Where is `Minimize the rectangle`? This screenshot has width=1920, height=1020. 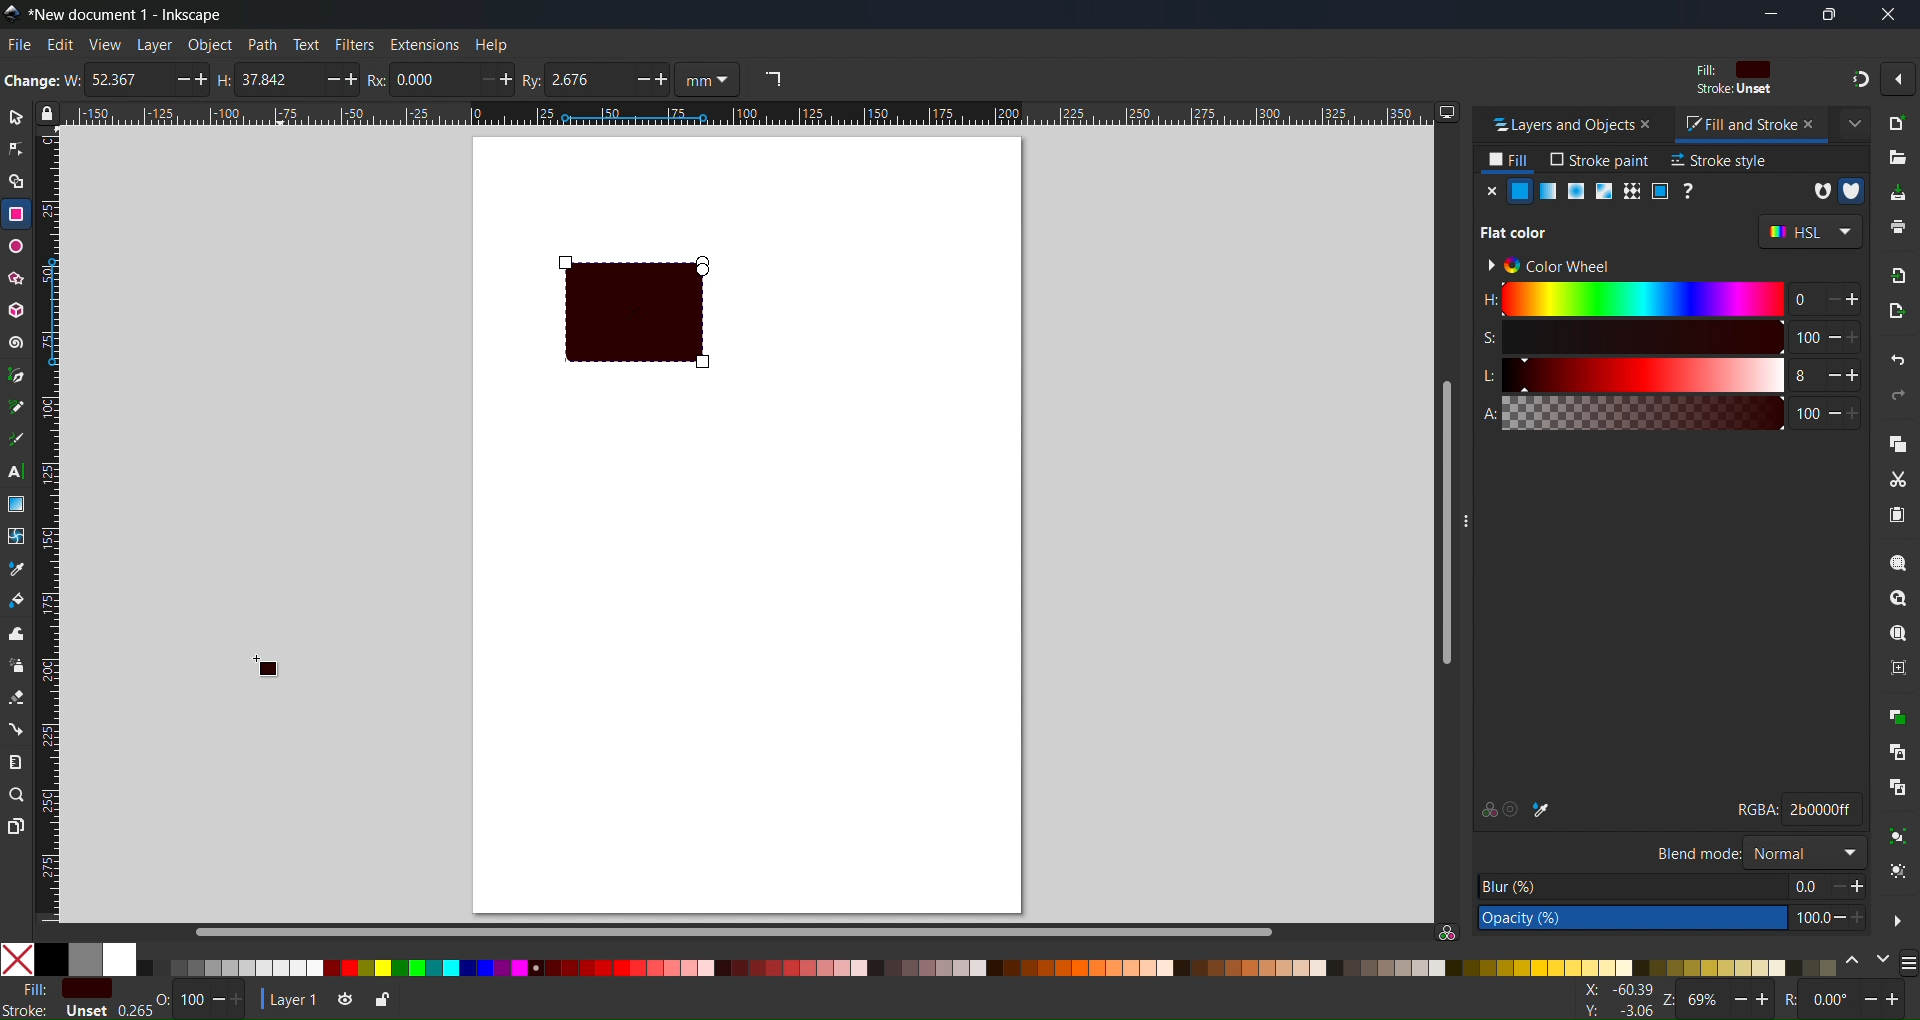 Minimize the rectangle is located at coordinates (327, 80).